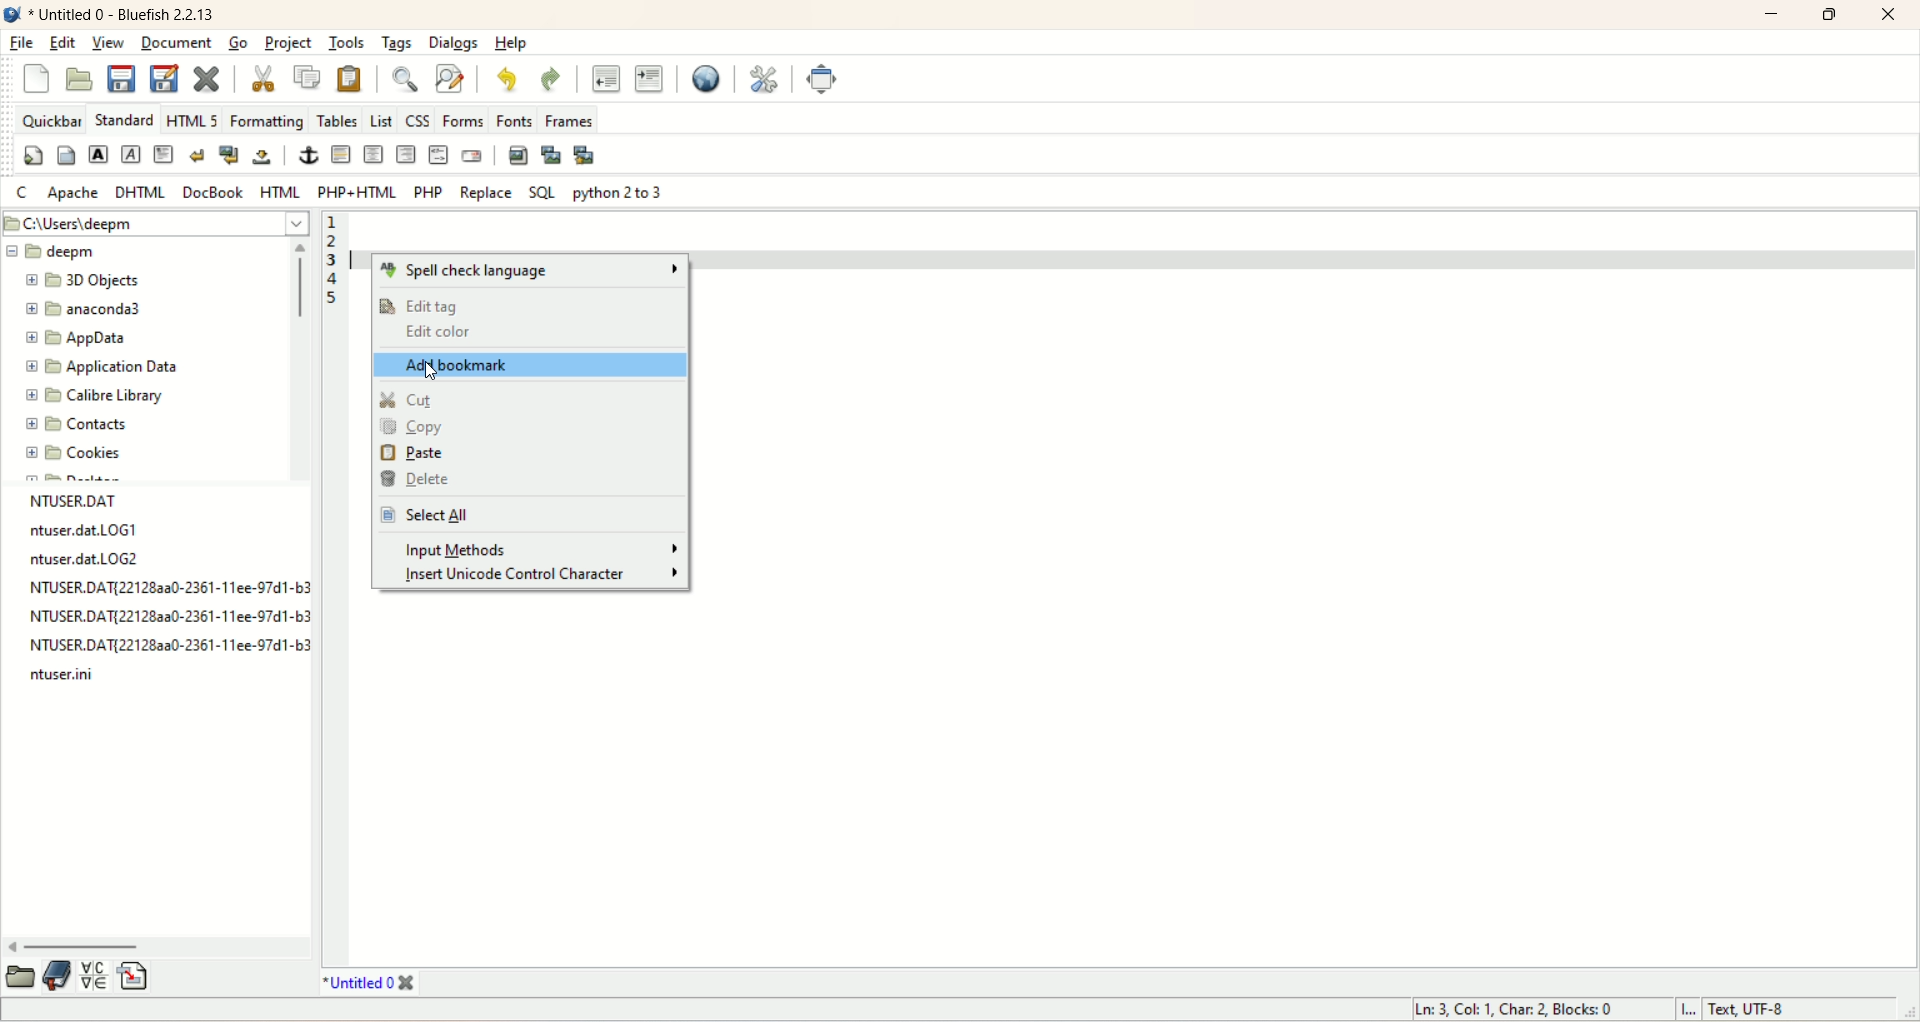 The height and width of the screenshot is (1022, 1920). Describe the element at coordinates (427, 514) in the screenshot. I see `select all` at that location.